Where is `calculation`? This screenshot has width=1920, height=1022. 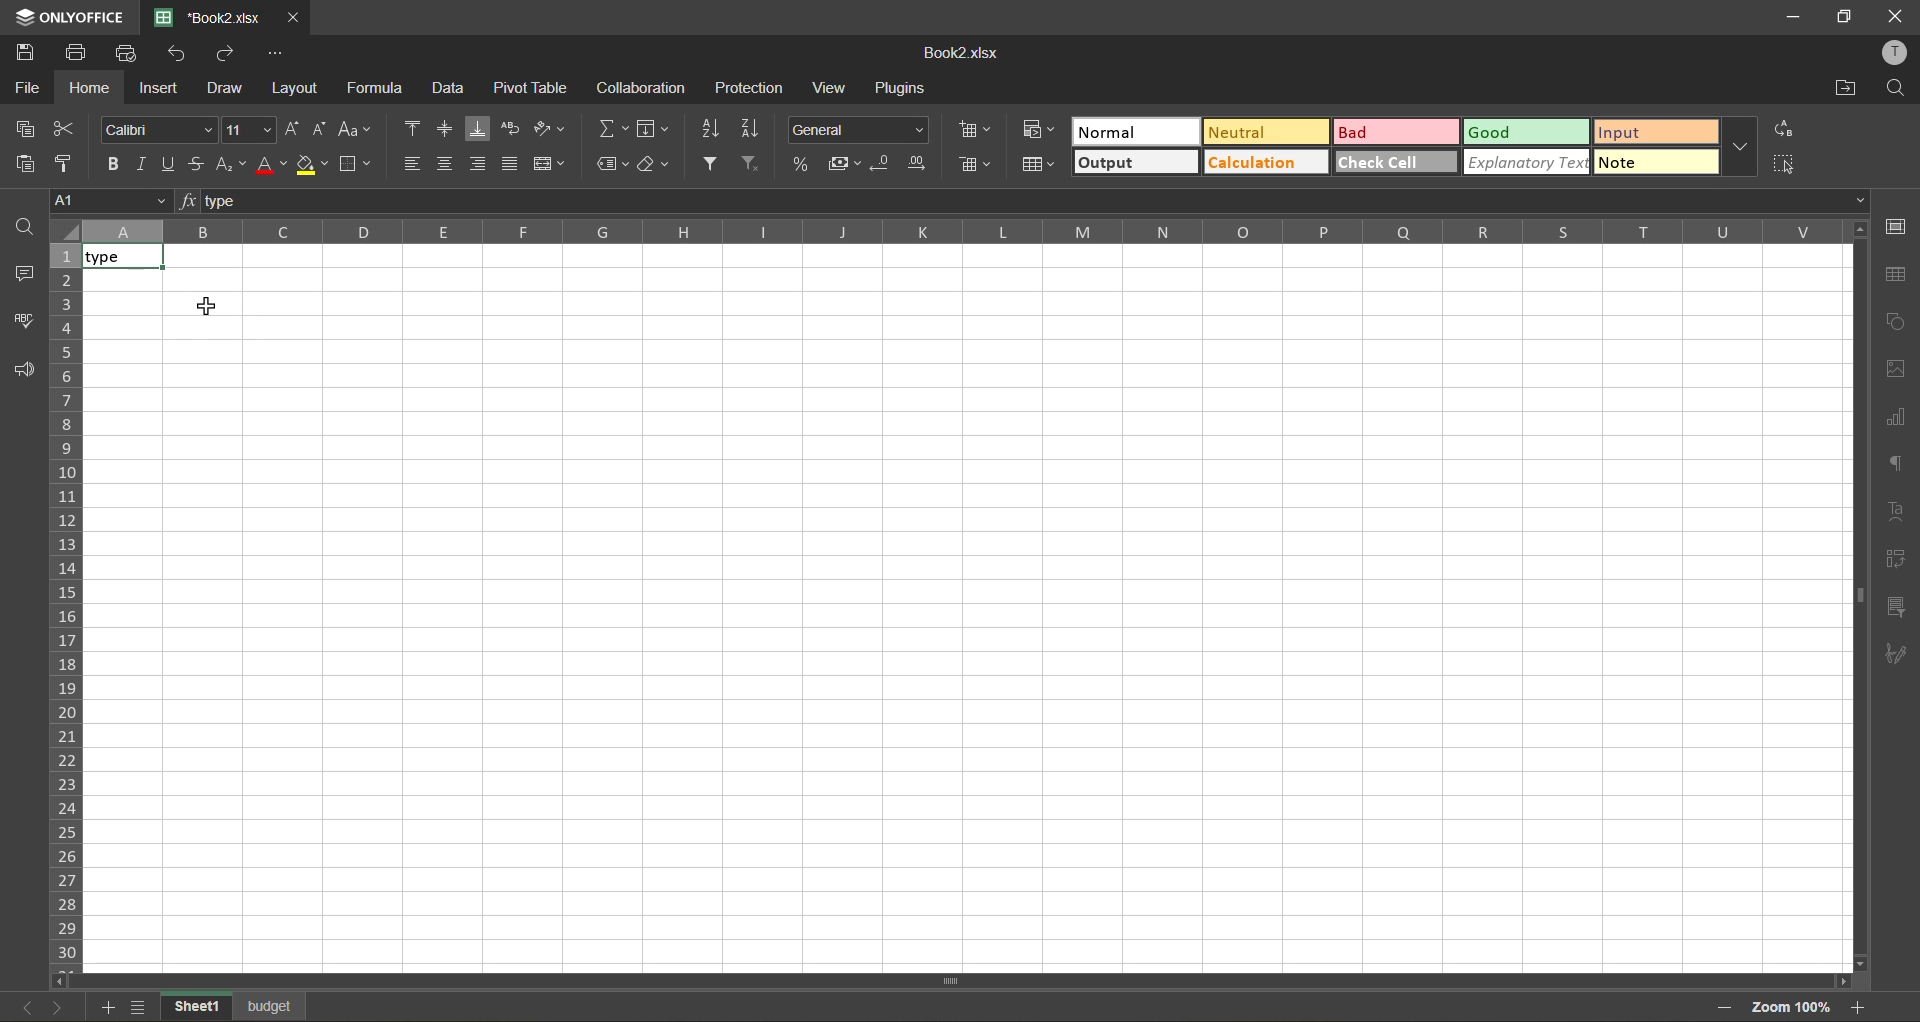 calculation is located at coordinates (1262, 162).